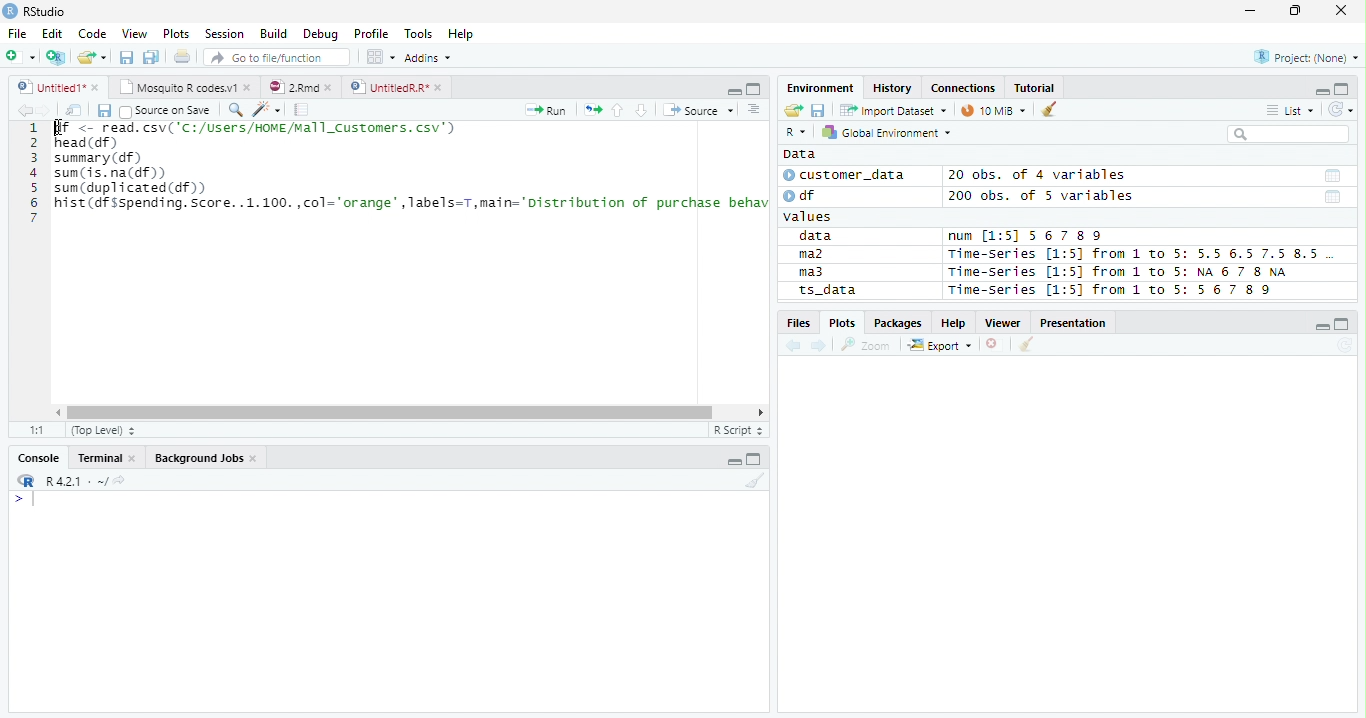 Image resolution: width=1366 pixels, height=718 pixels. I want to click on 2.Rmd, so click(302, 88).